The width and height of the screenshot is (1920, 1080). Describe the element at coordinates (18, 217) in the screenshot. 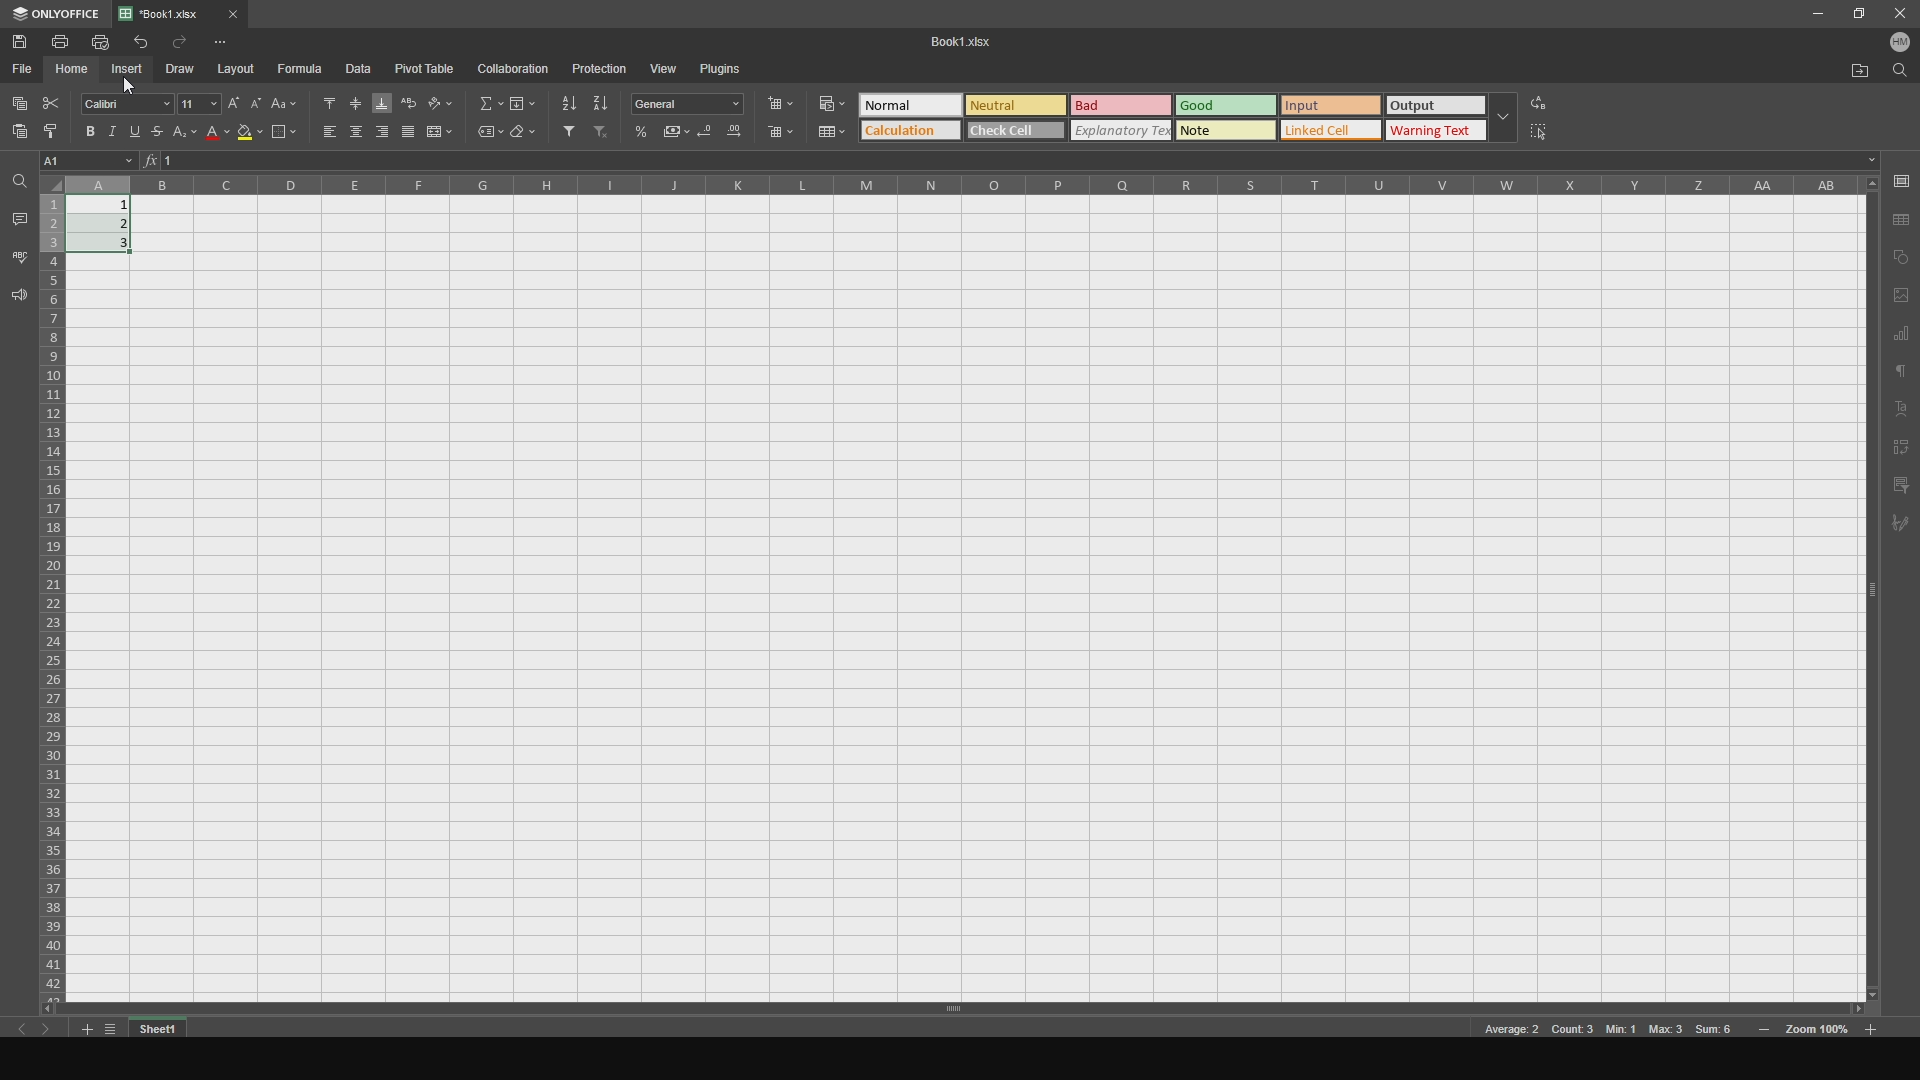

I see `comments` at that location.